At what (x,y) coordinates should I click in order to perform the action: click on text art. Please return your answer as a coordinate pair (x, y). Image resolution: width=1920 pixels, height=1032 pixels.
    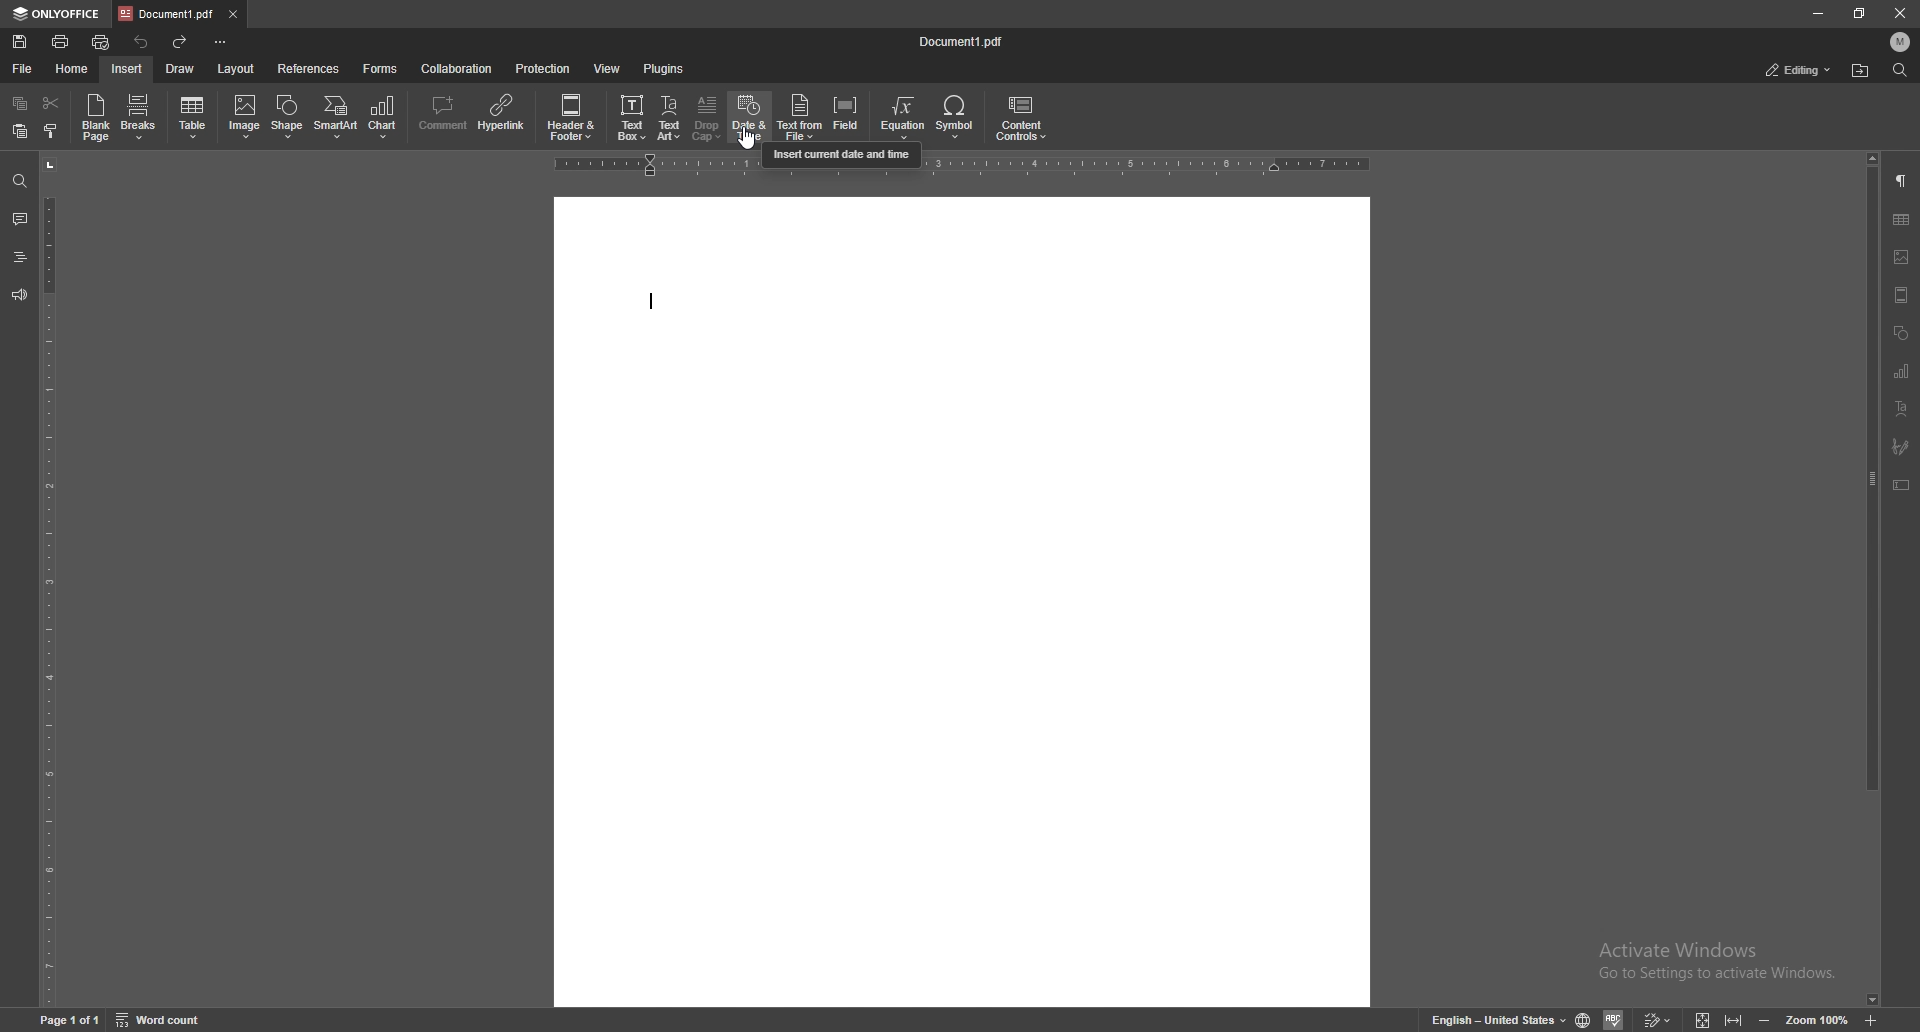
    Looking at the image, I should click on (670, 117).